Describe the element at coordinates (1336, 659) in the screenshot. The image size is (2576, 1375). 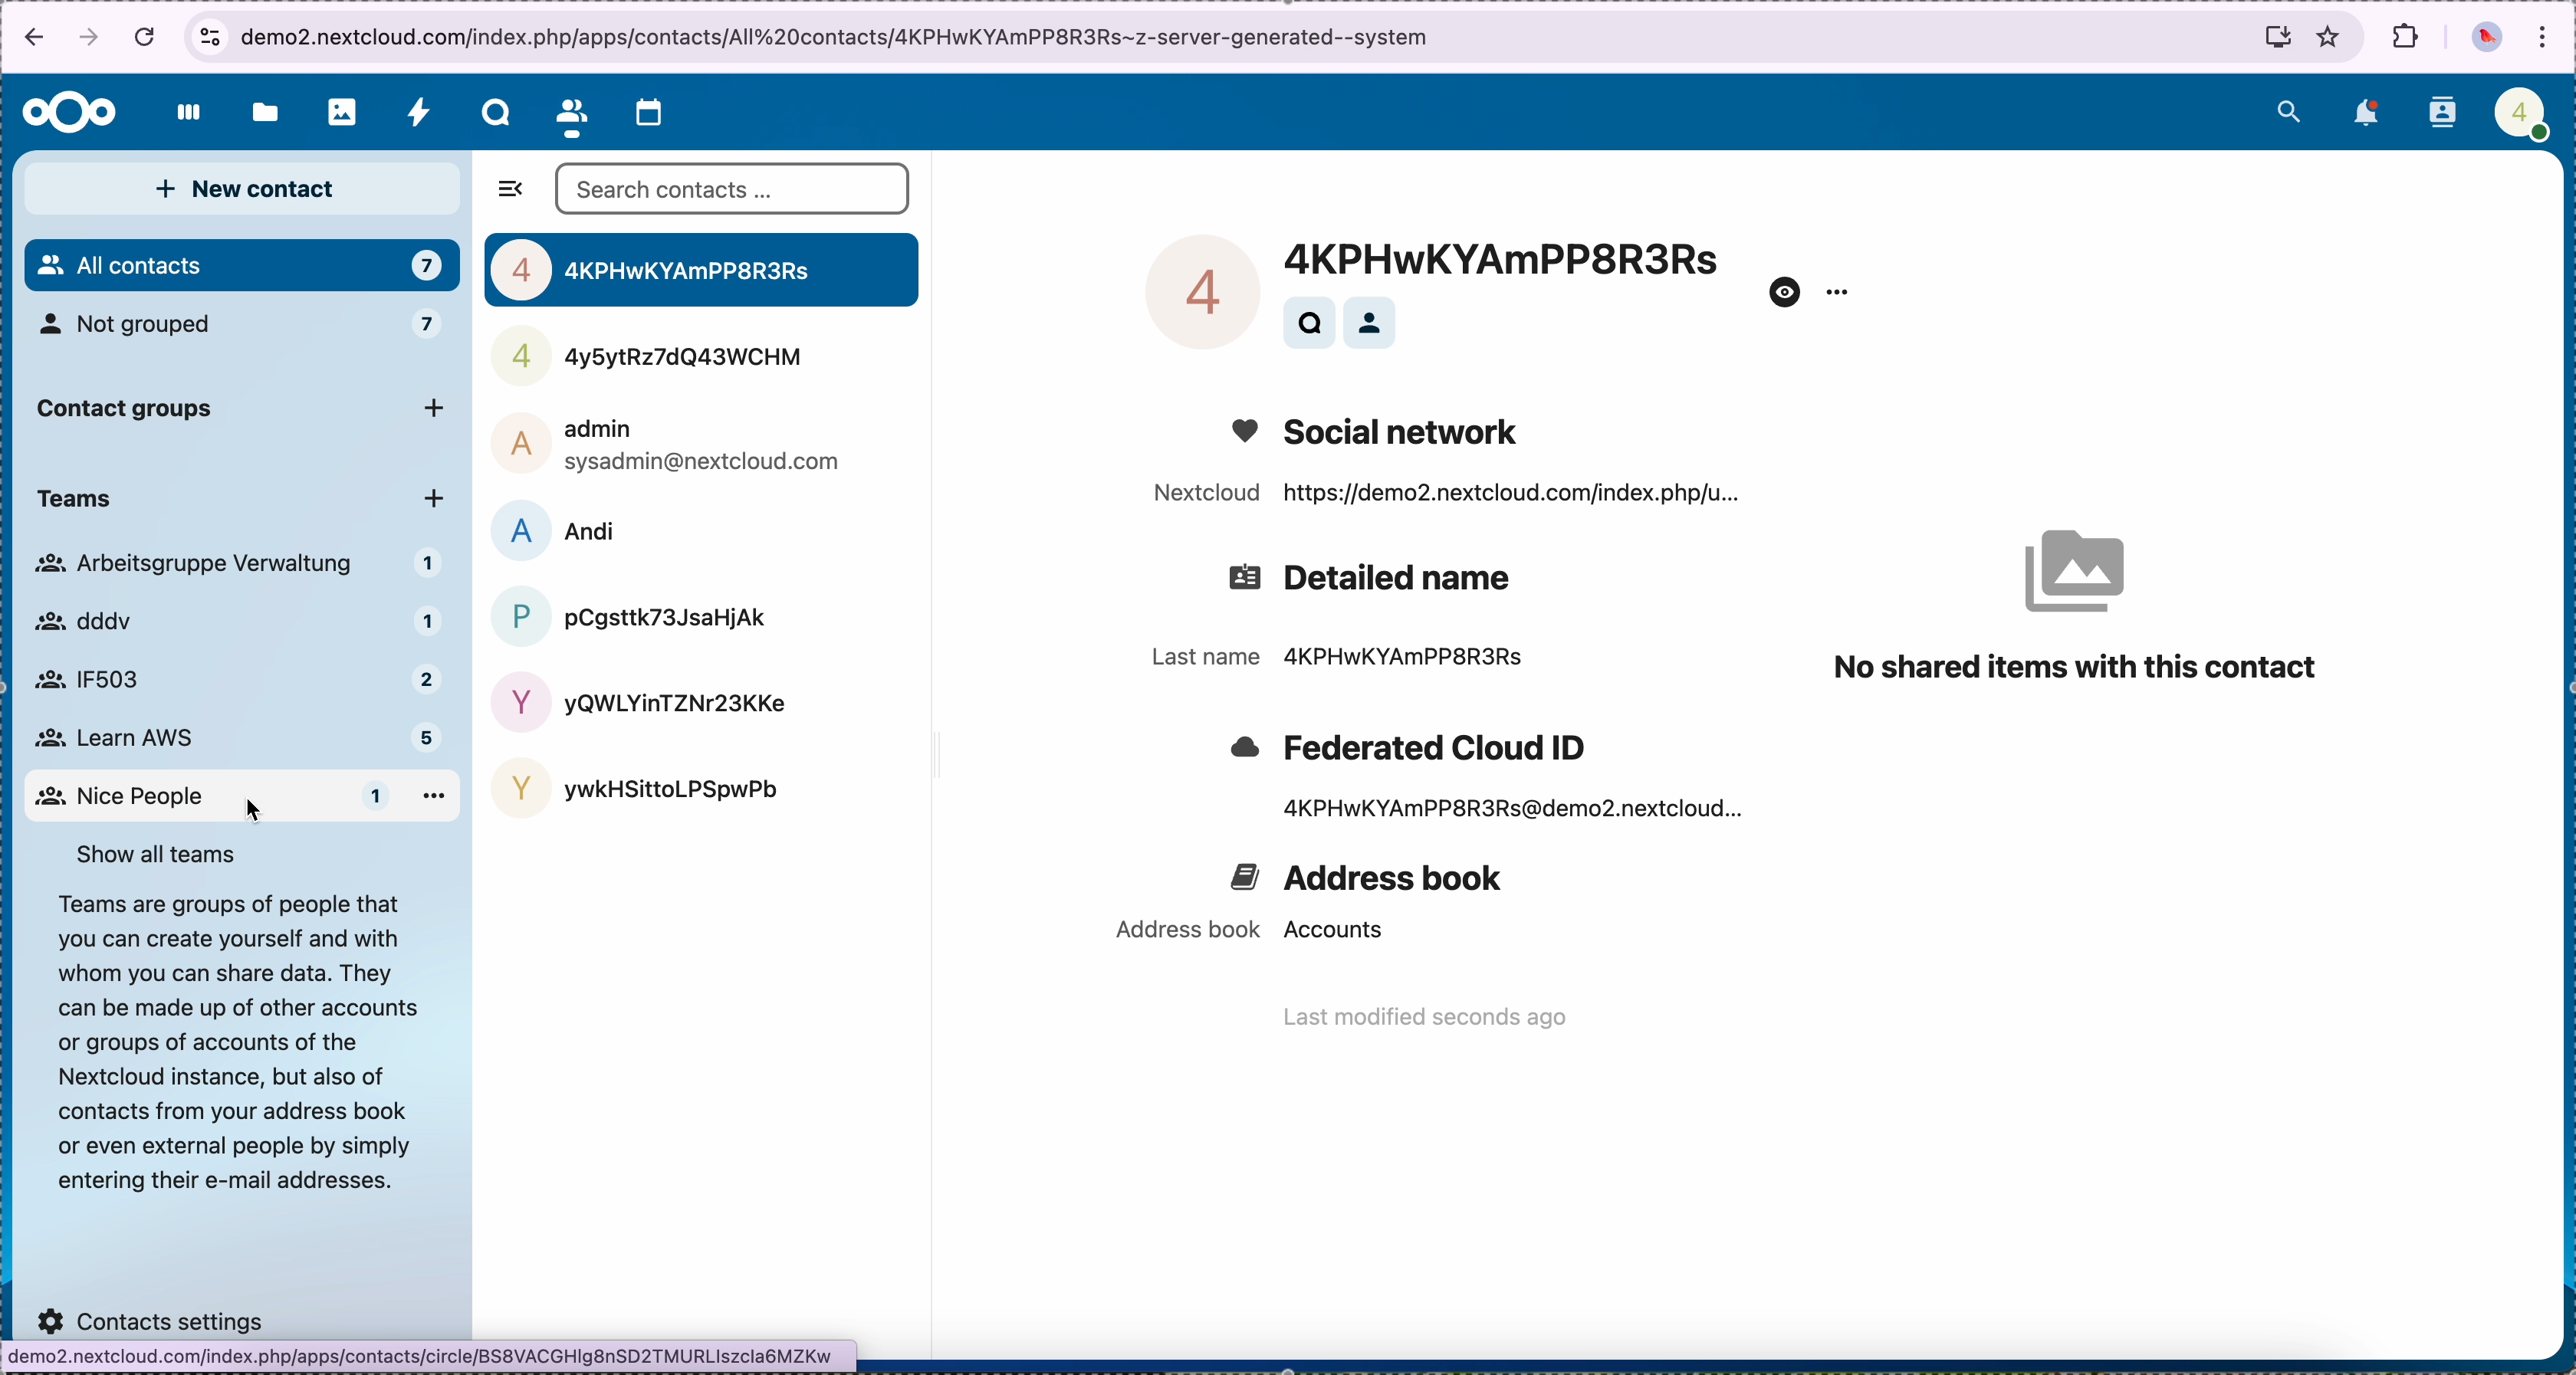
I see `last name` at that location.